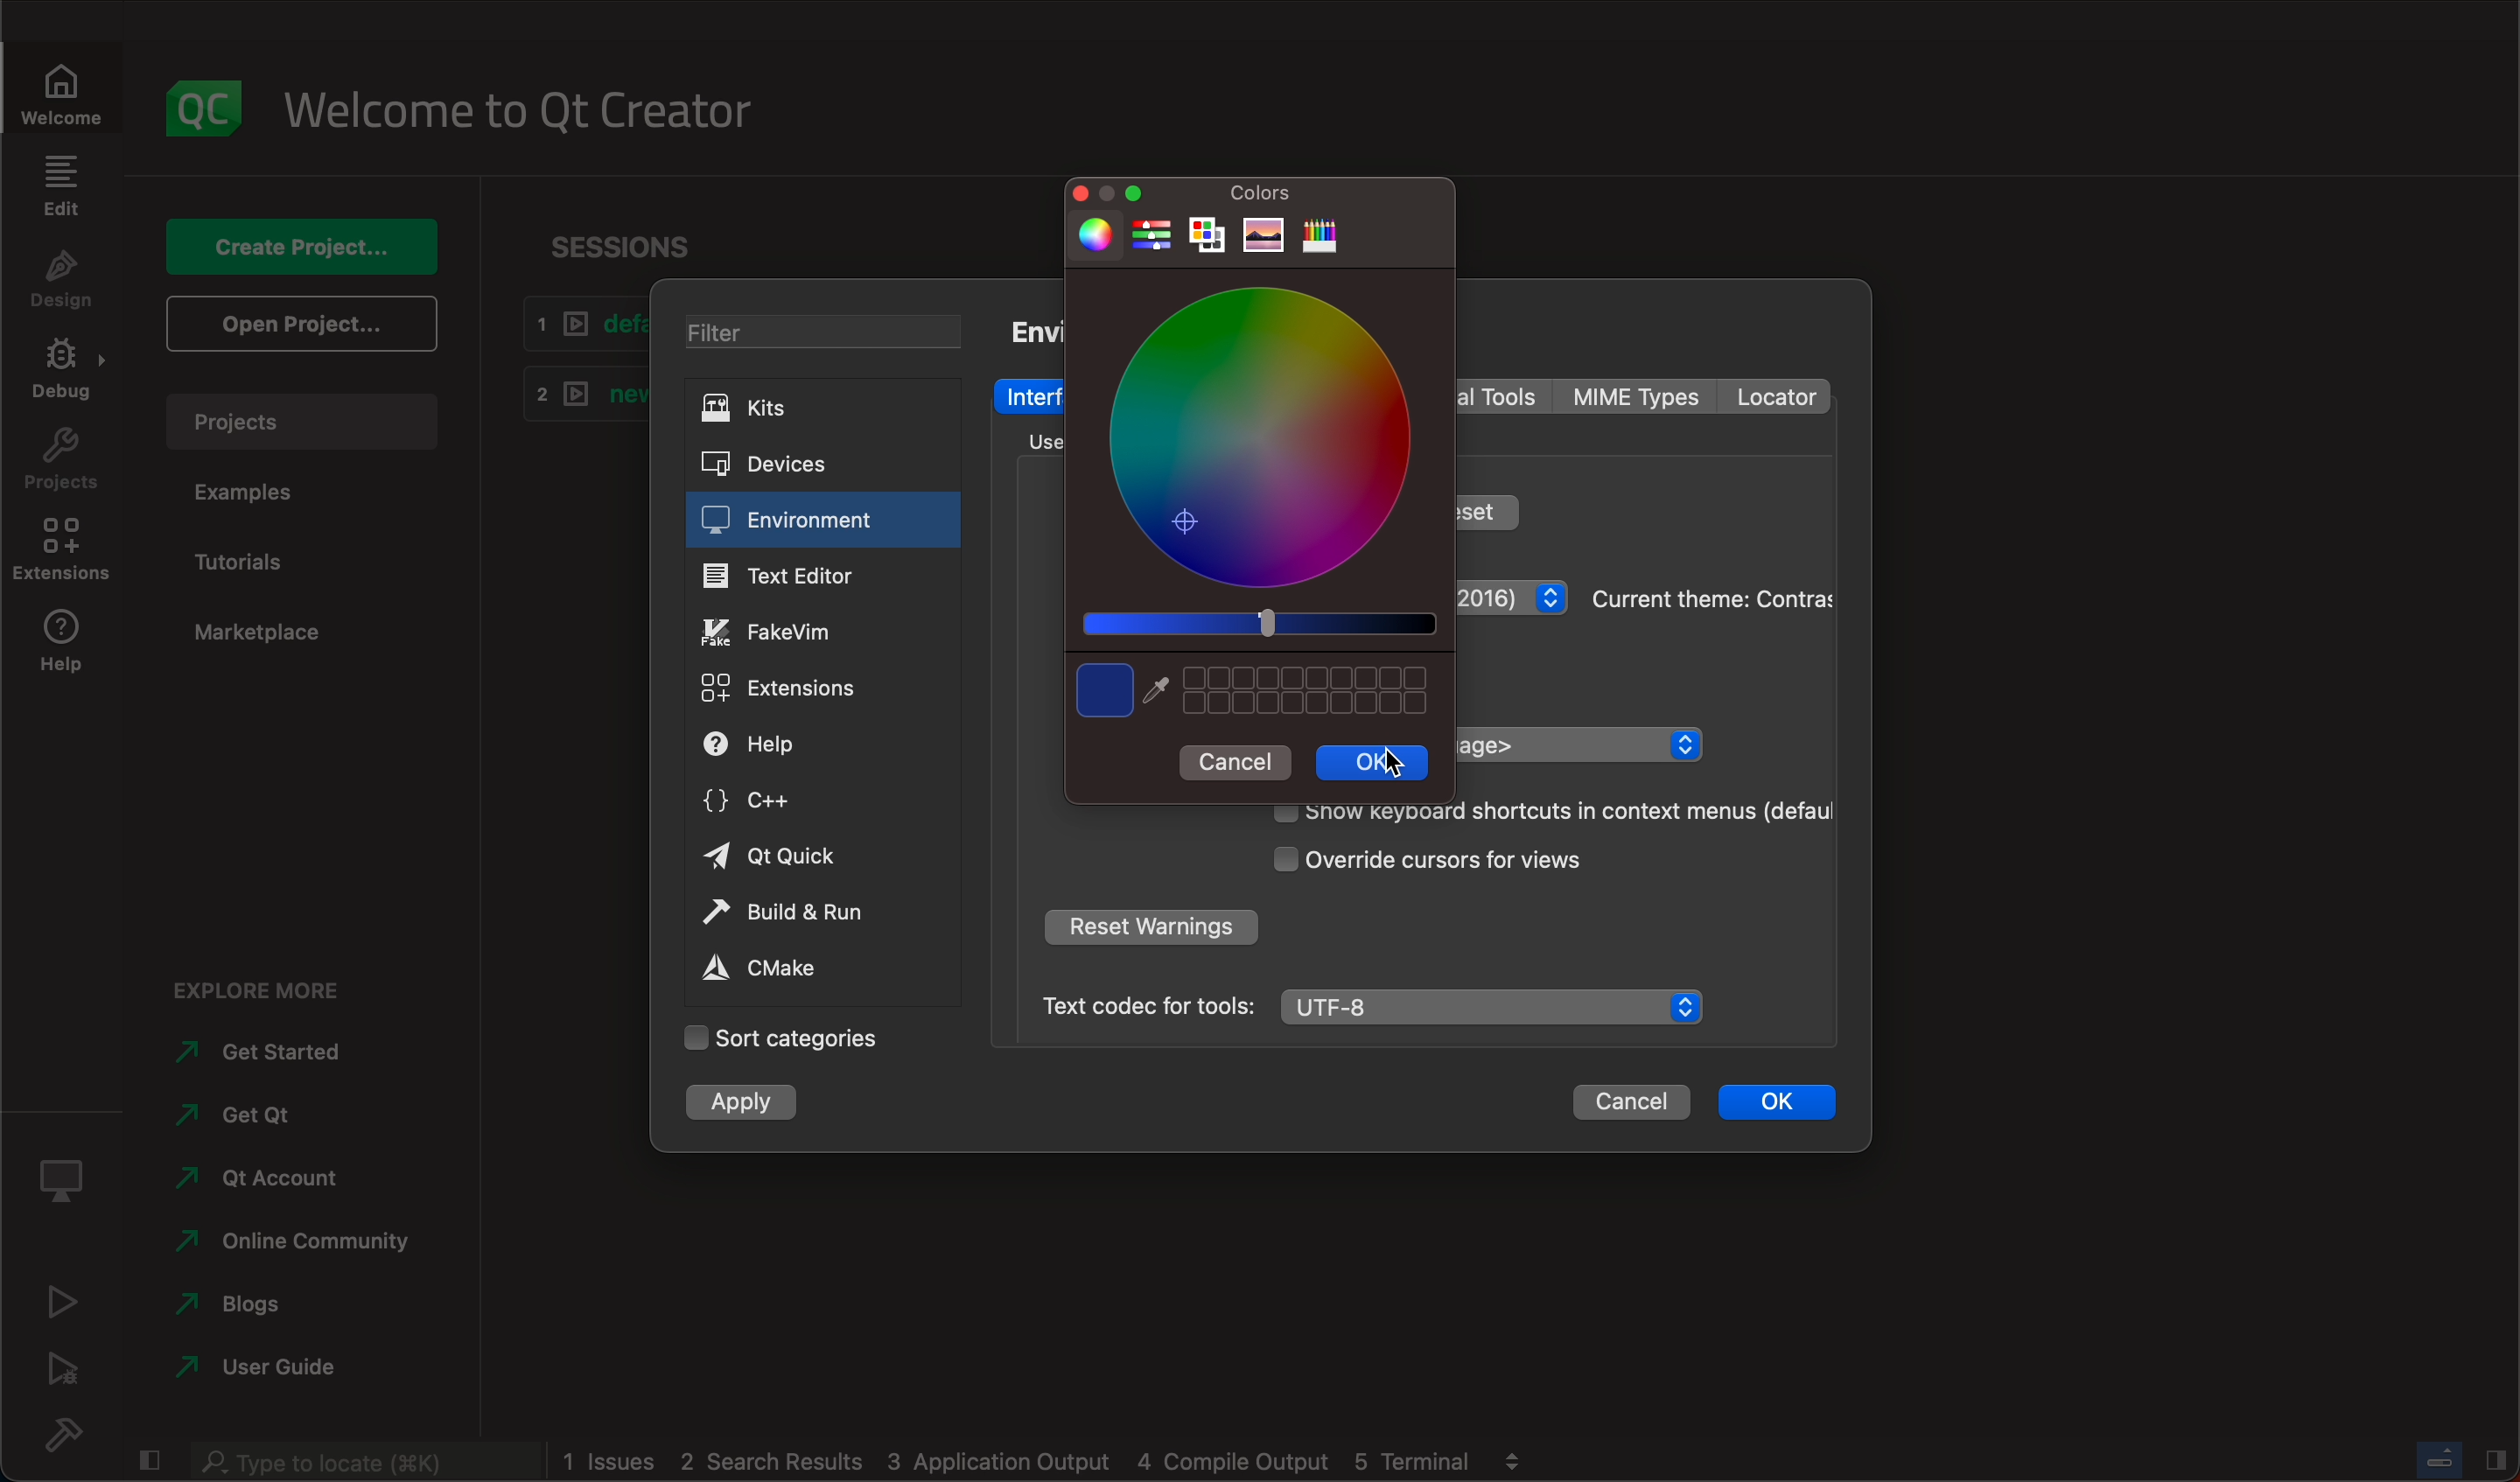  I want to click on environment, so click(822, 520).